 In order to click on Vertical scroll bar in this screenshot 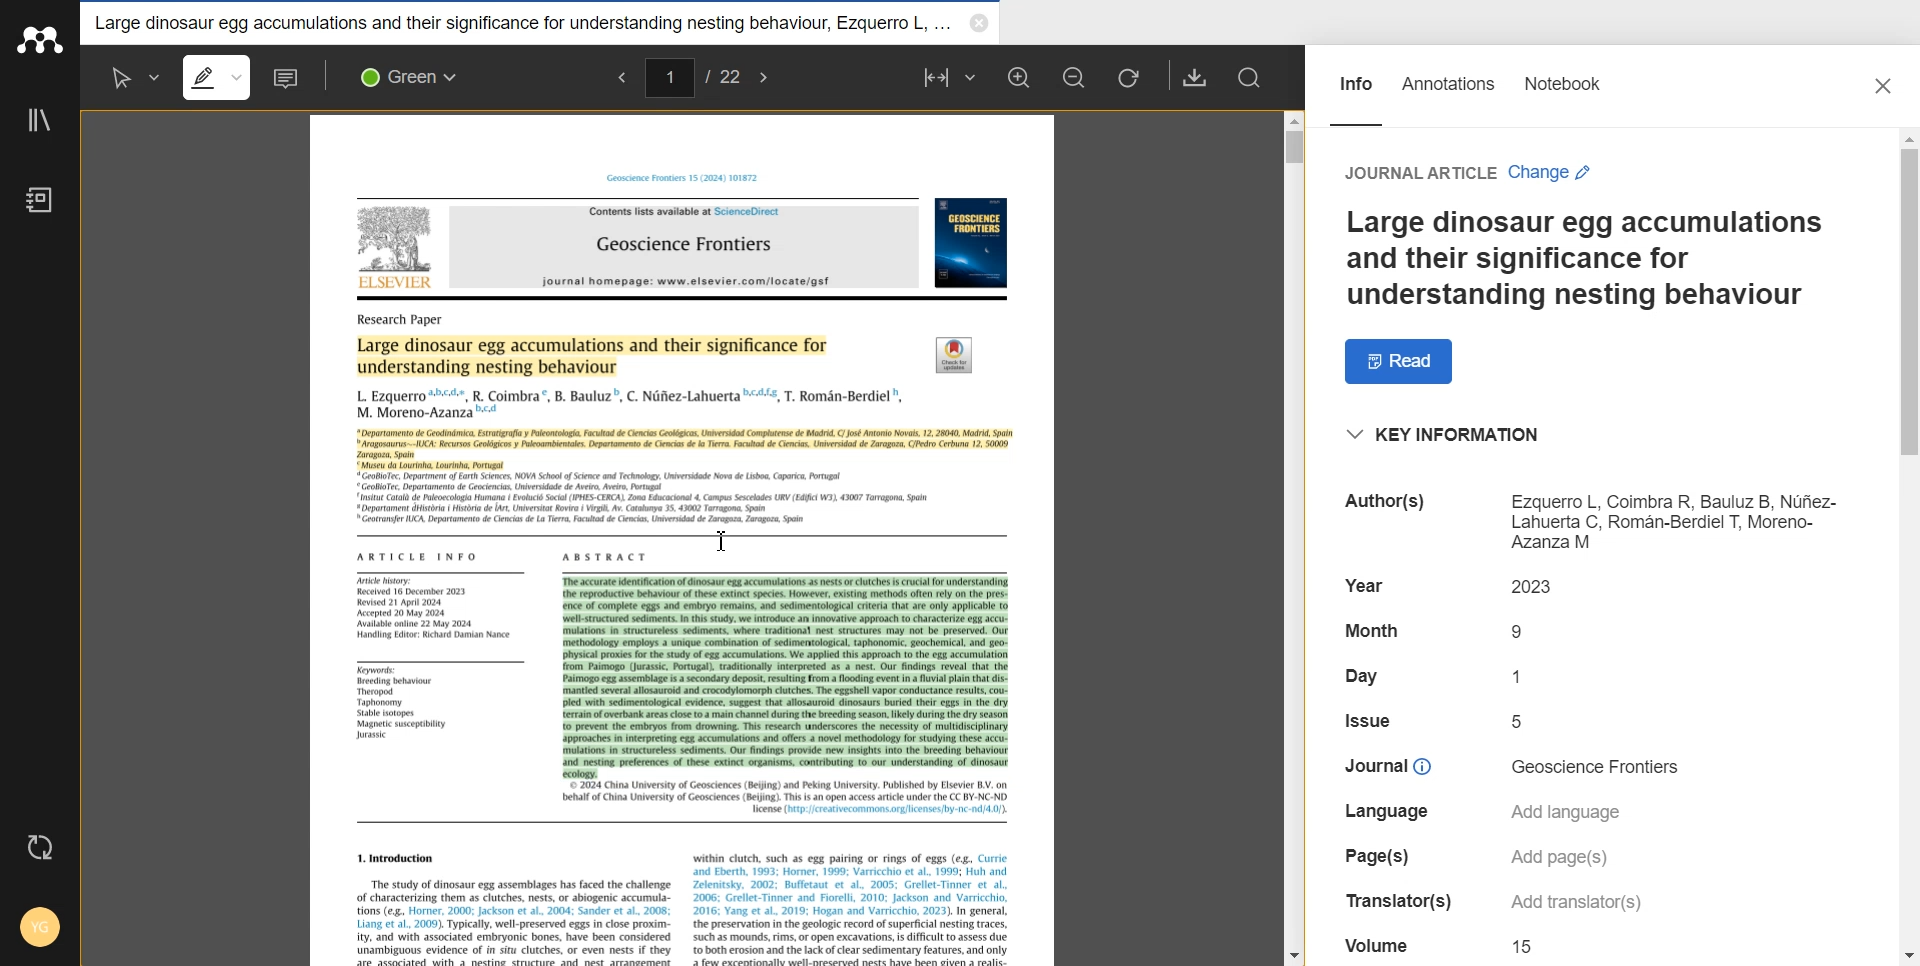, I will do `click(1297, 532)`.